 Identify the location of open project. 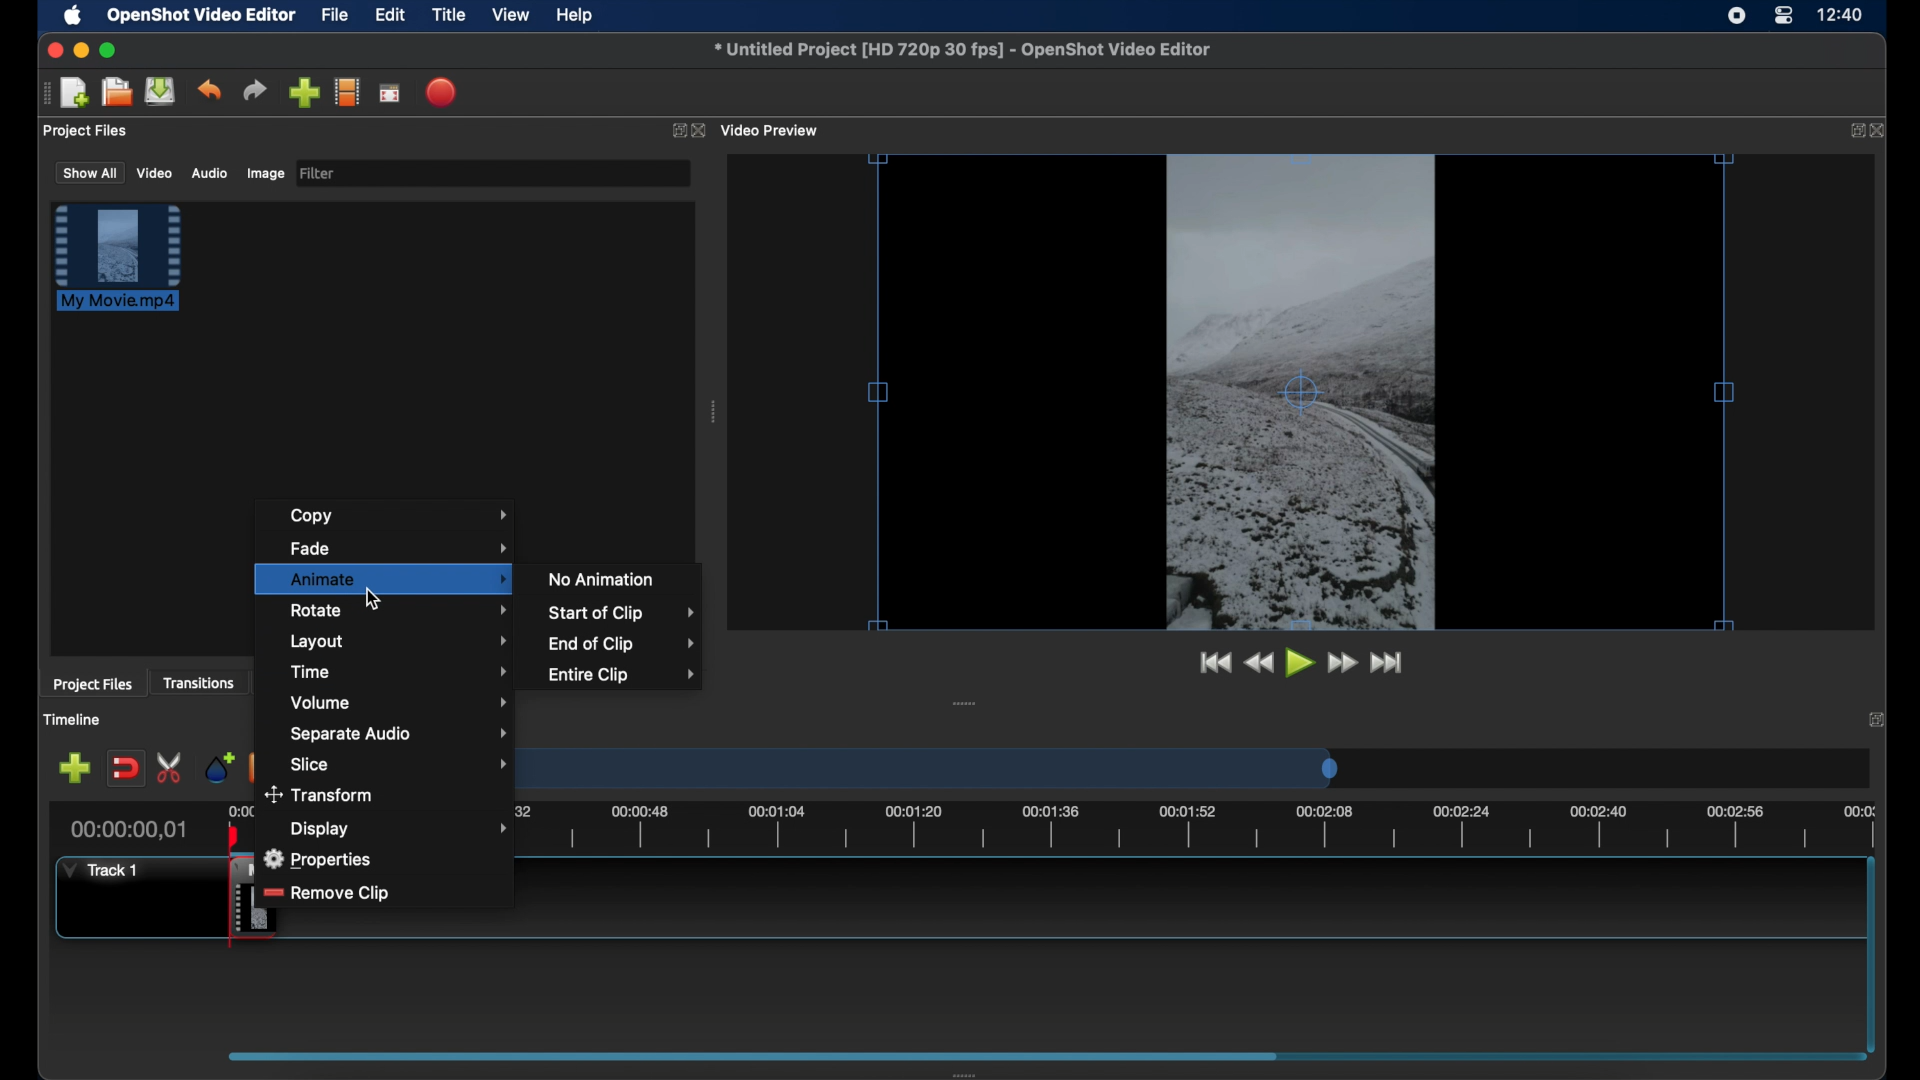
(116, 92).